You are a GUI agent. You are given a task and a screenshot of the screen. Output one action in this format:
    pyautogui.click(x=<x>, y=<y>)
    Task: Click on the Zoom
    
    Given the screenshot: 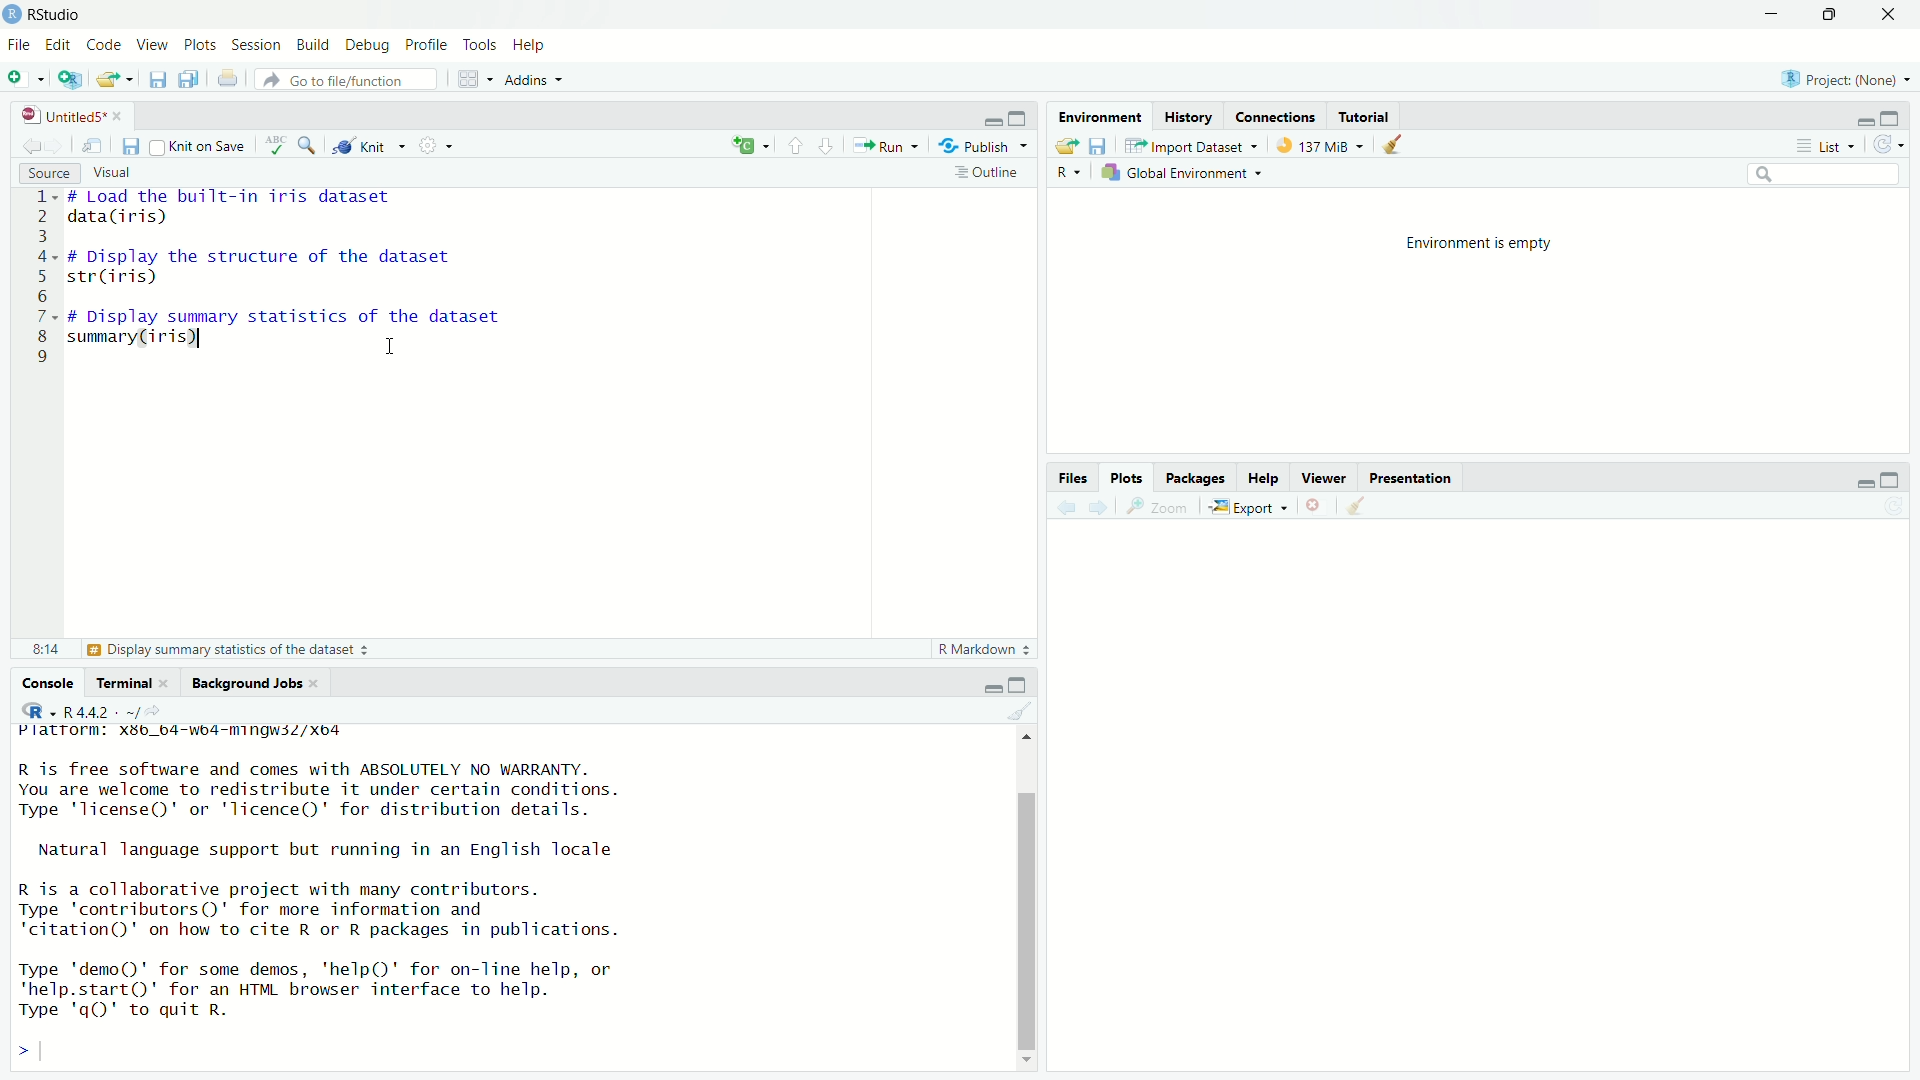 What is the action you would take?
    pyautogui.click(x=1155, y=507)
    